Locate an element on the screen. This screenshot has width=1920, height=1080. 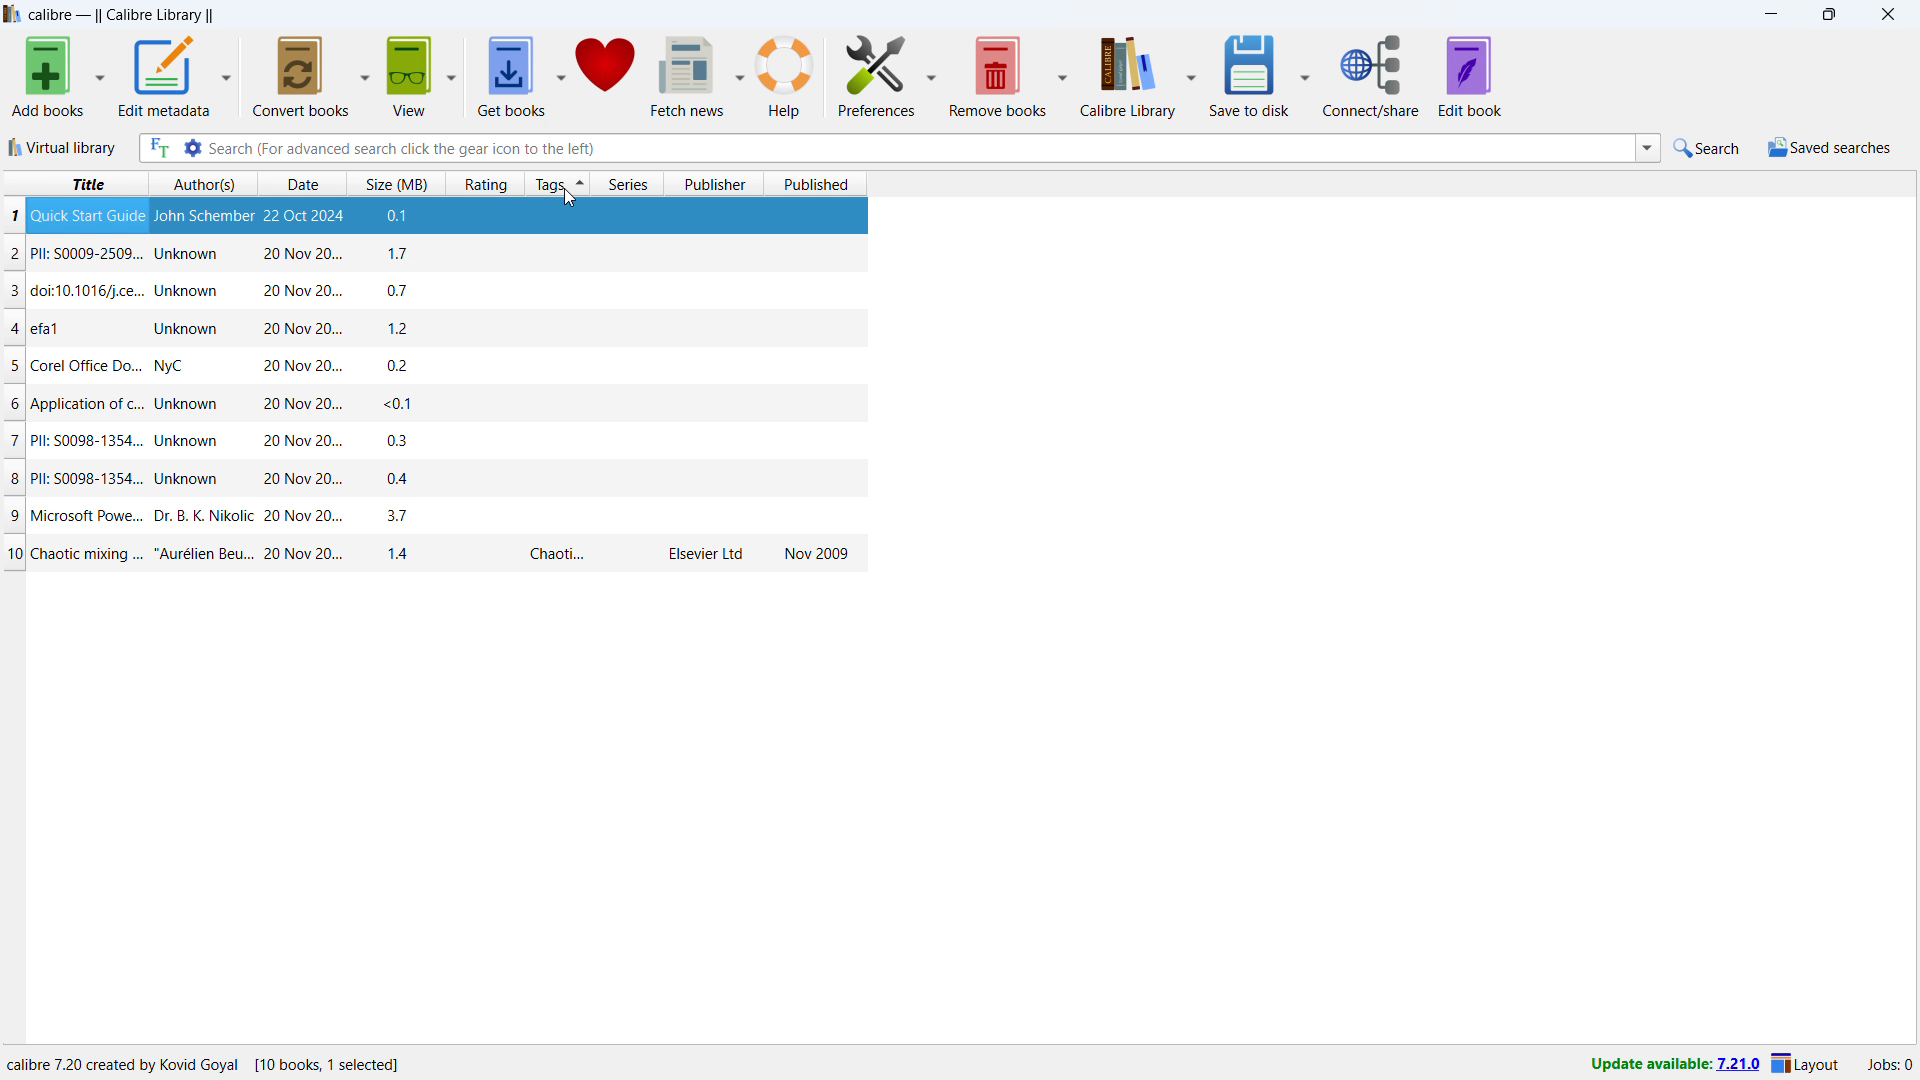
 is located at coordinates (997, 75).